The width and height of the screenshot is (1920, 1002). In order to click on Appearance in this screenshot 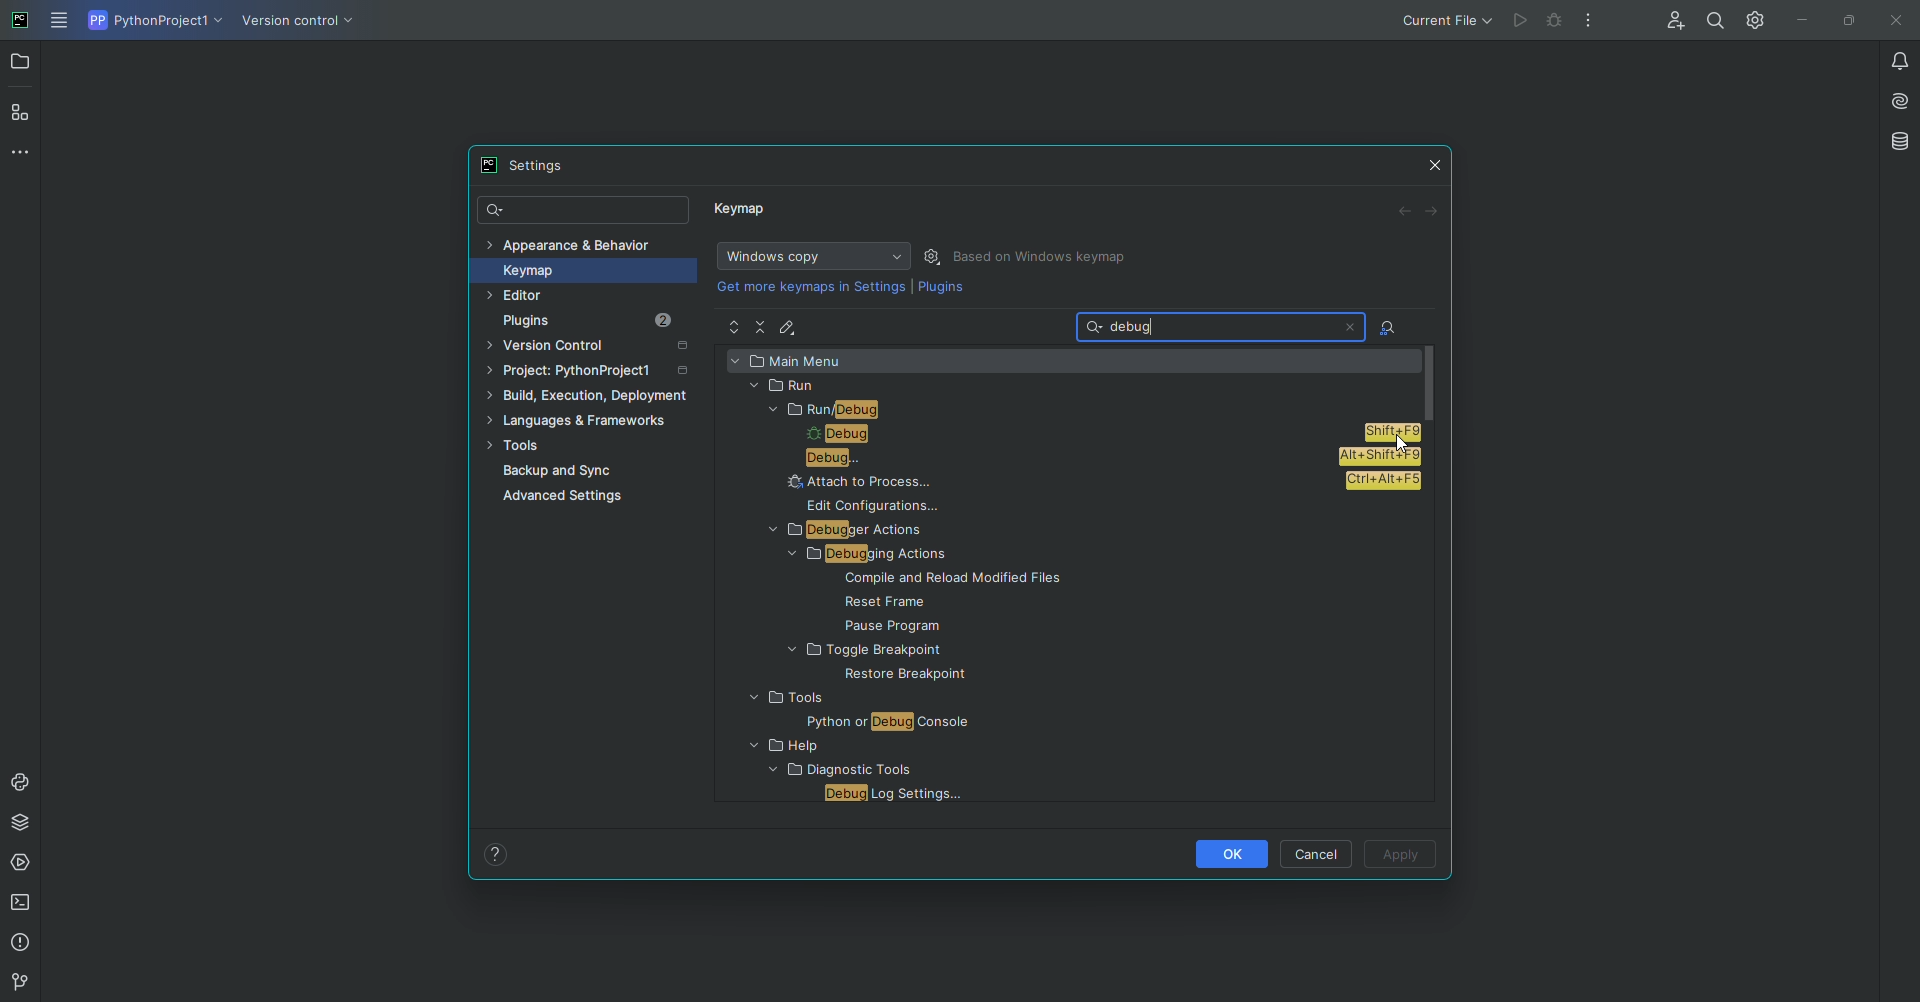, I will do `click(570, 243)`.